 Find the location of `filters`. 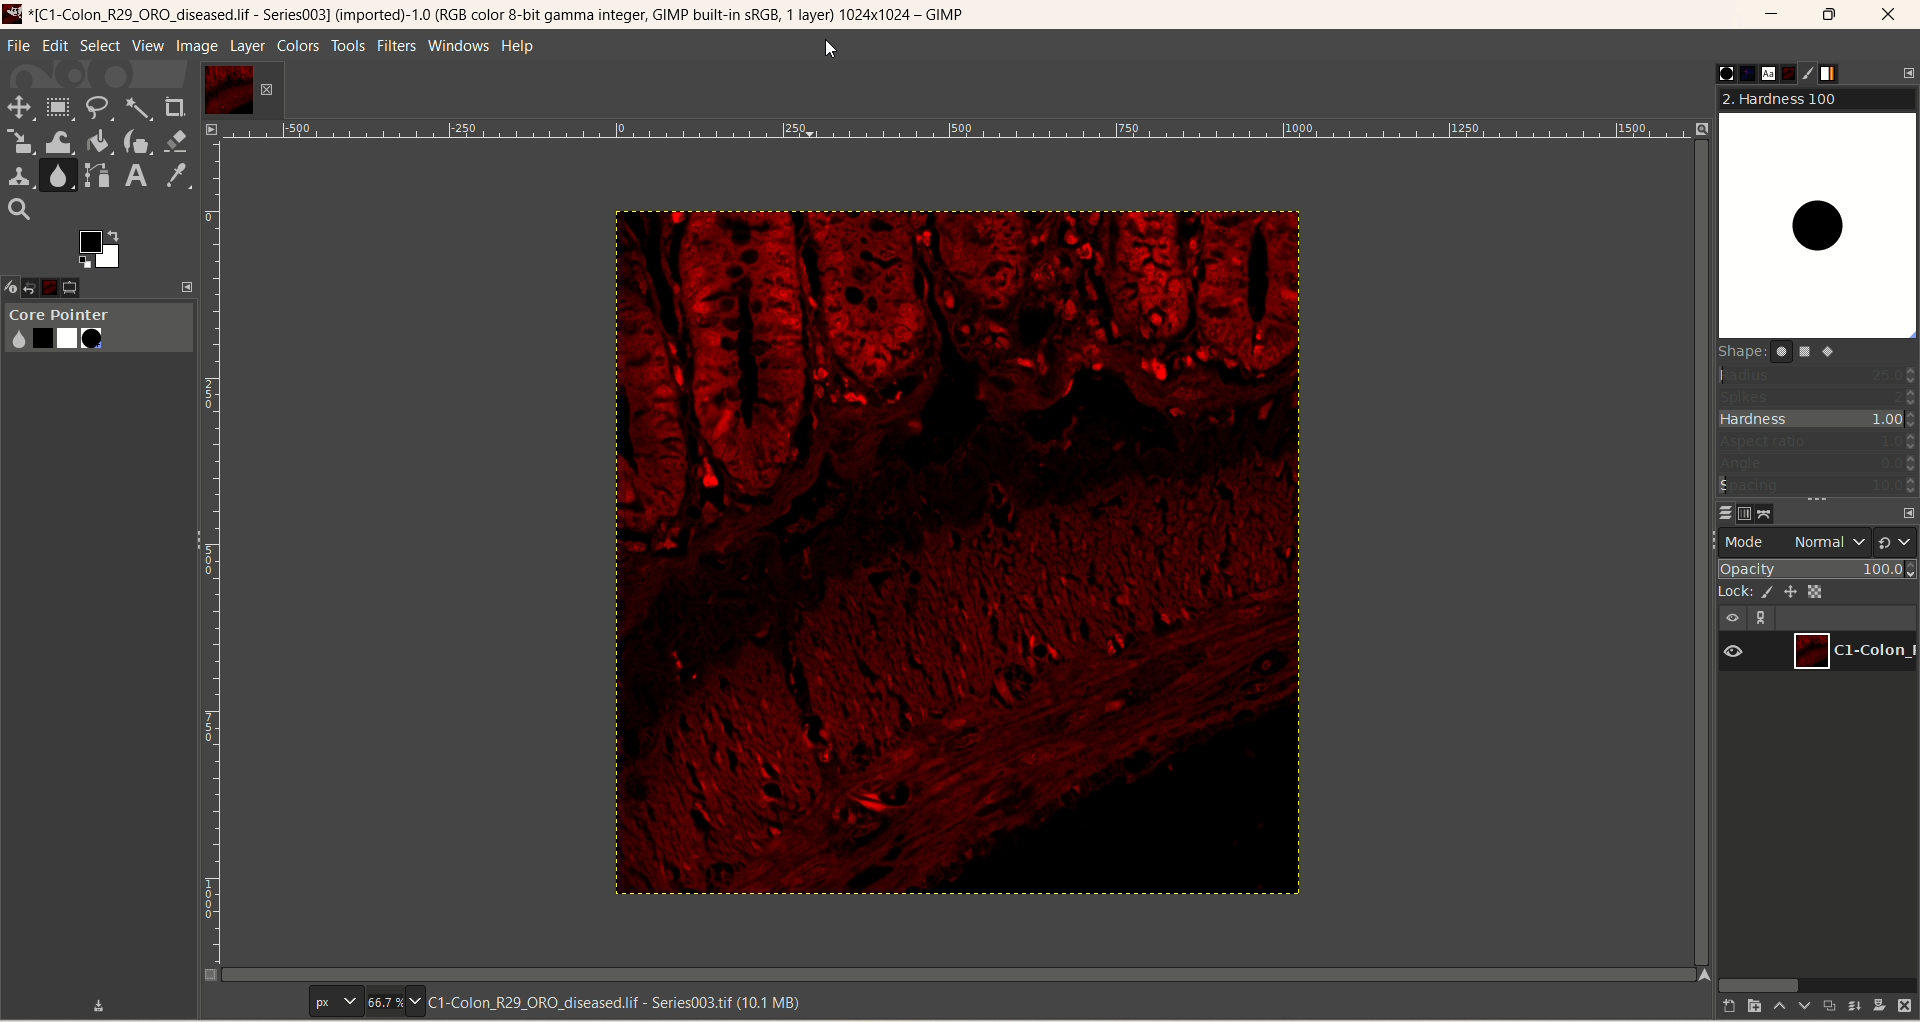

filters is located at coordinates (394, 45).